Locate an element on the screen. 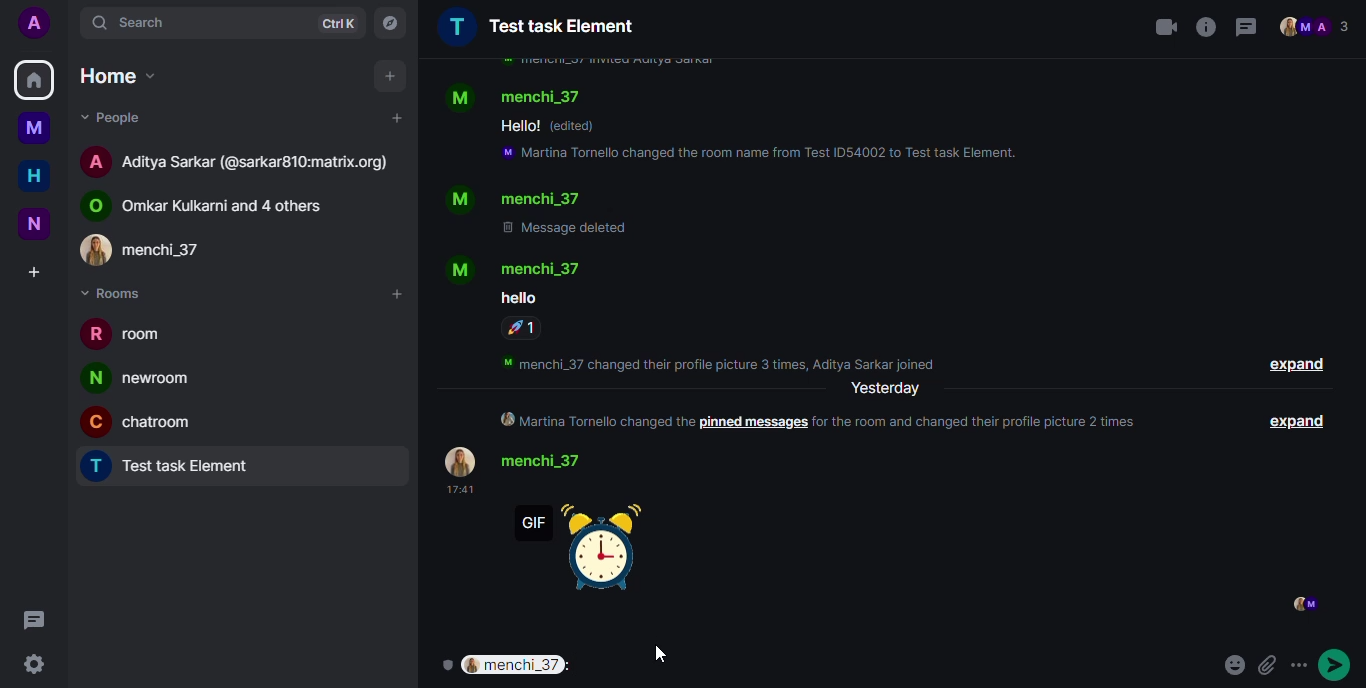 This screenshot has width=1366, height=688. info is located at coordinates (1206, 26).